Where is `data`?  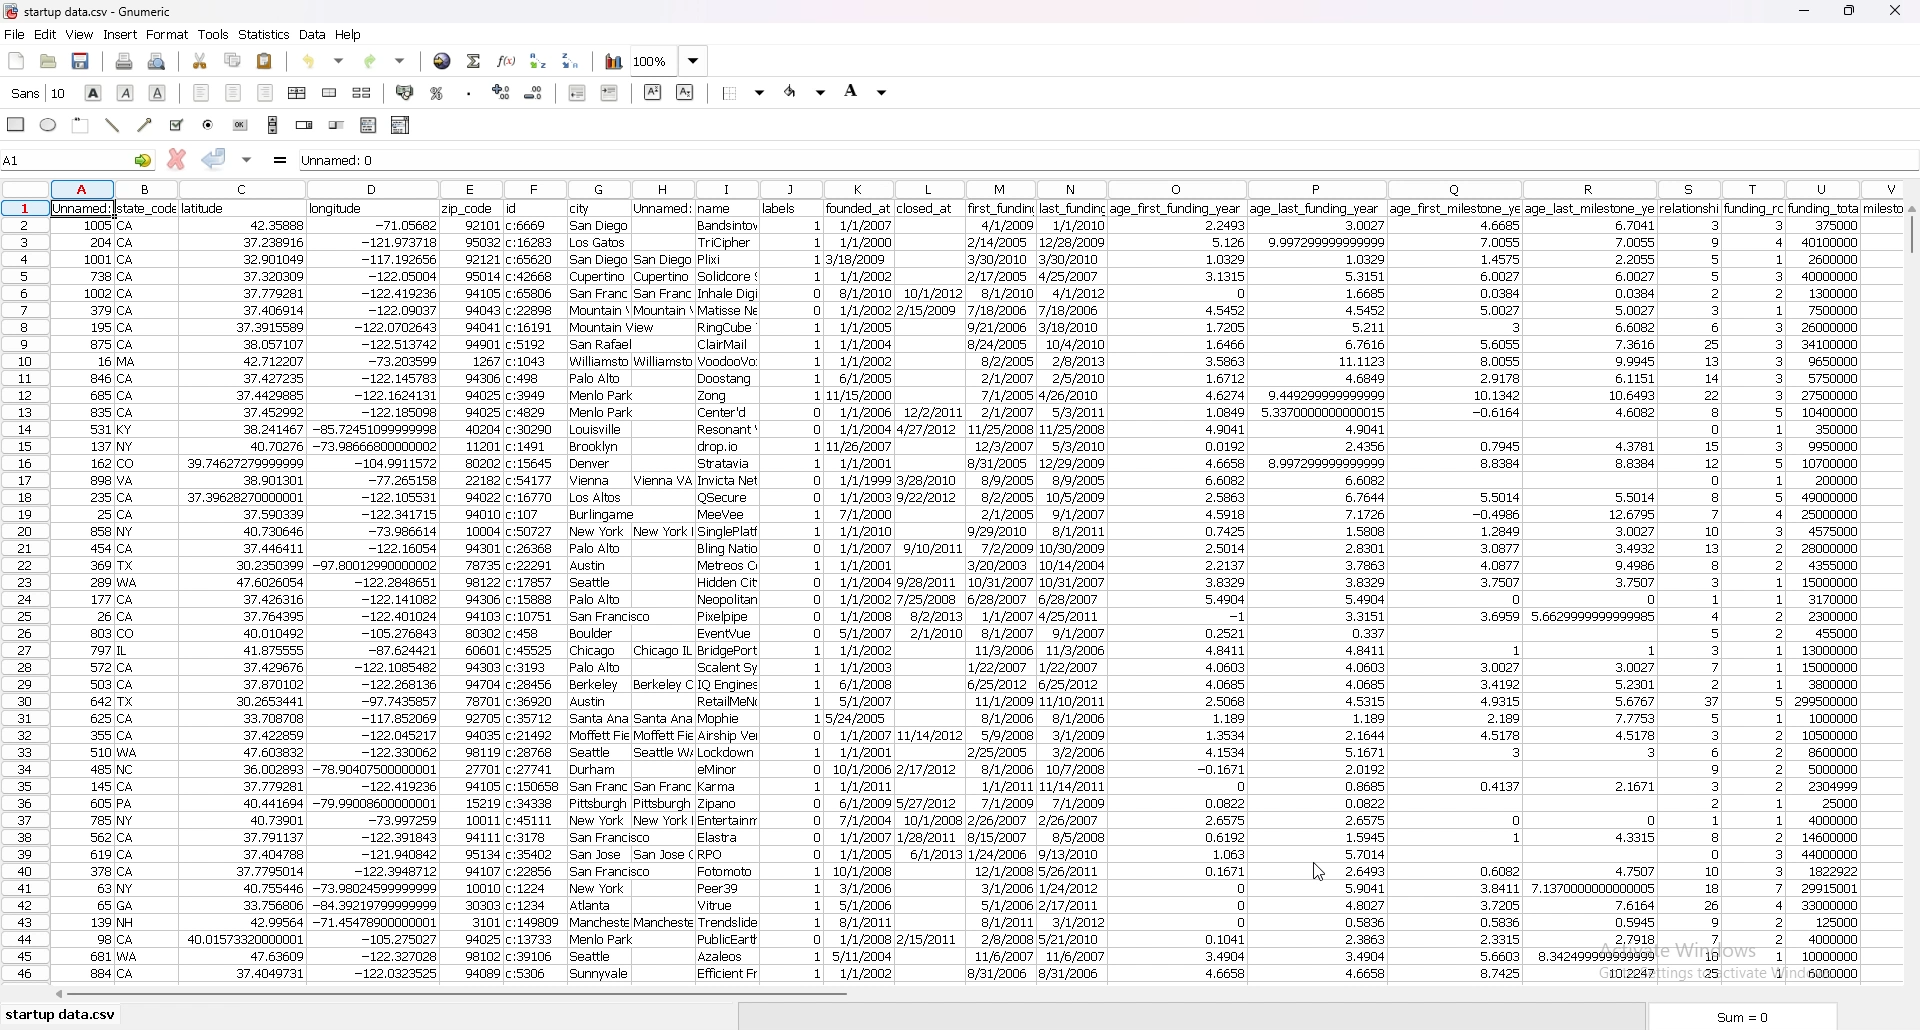
data is located at coordinates (600, 594).